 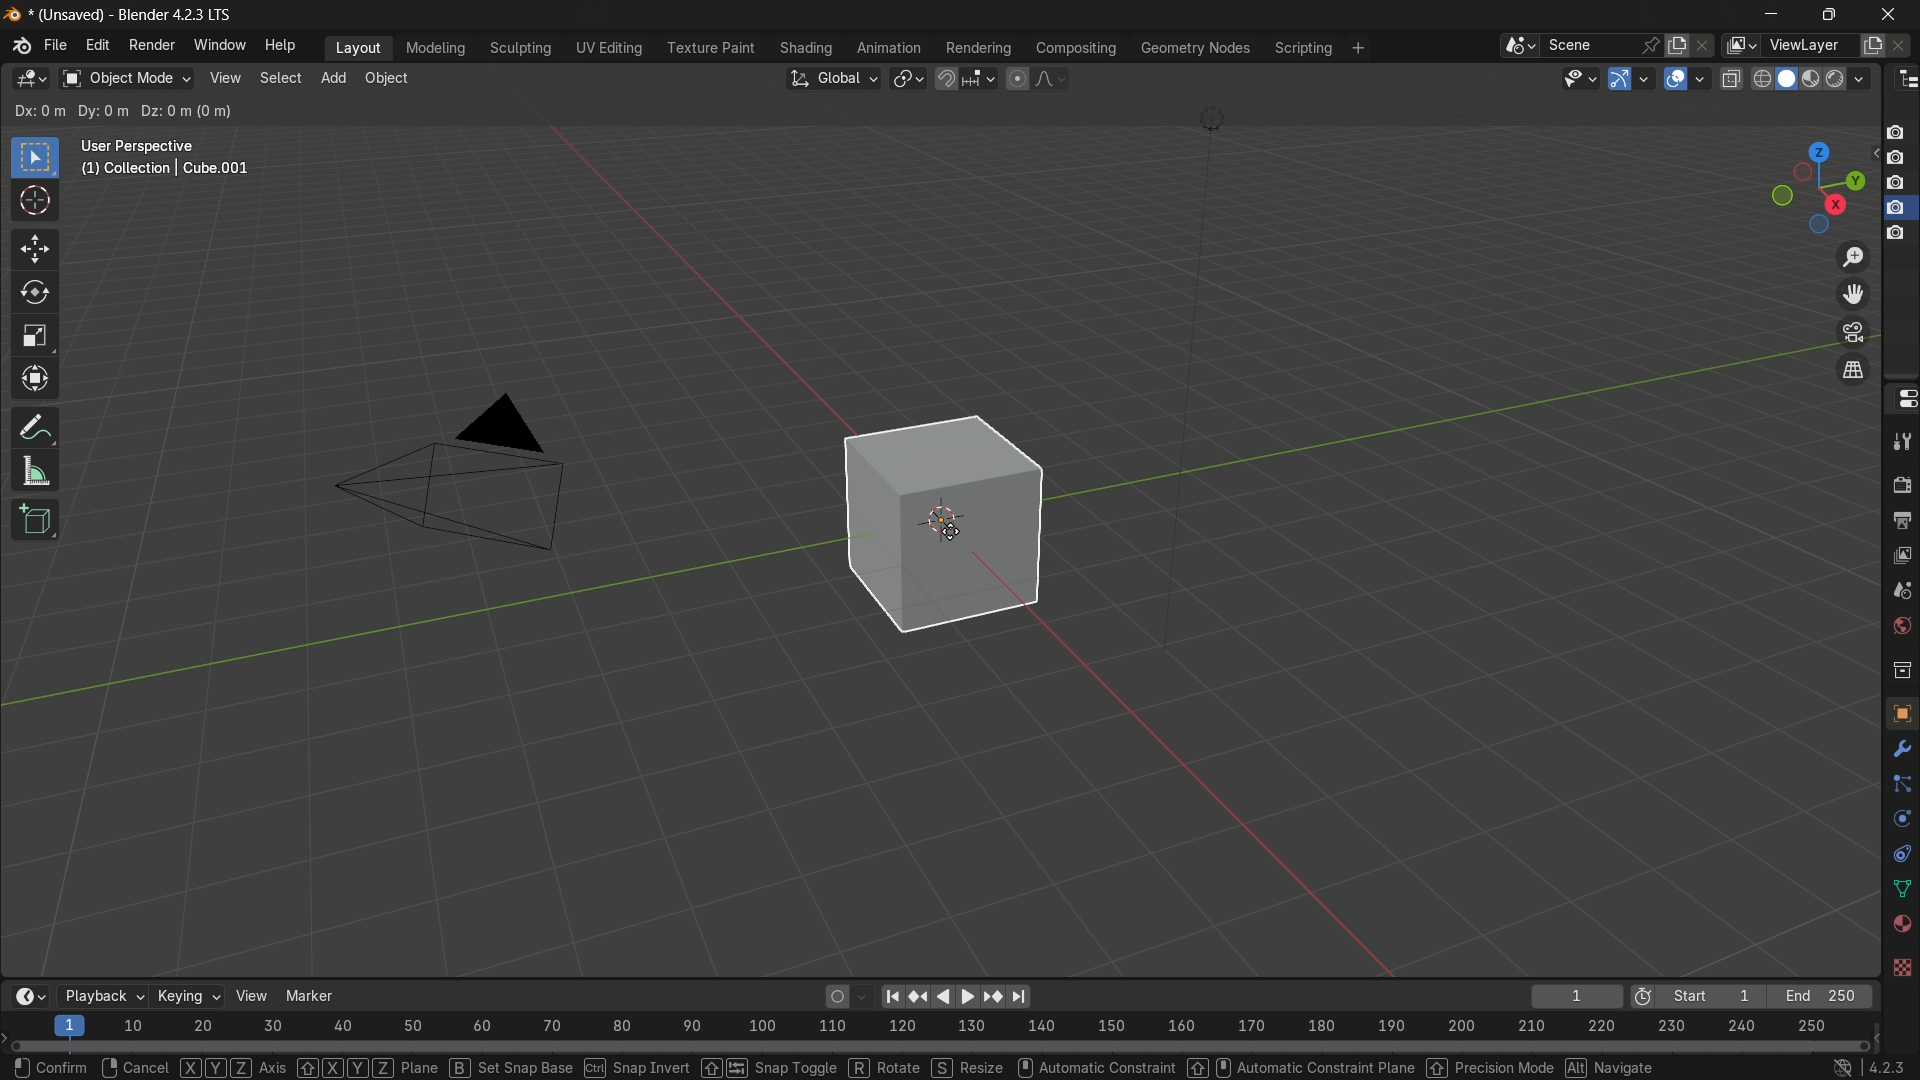 What do you see at coordinates (392, 78) in the screenshot?
I see `object tab` at bounding box center [392, 78].